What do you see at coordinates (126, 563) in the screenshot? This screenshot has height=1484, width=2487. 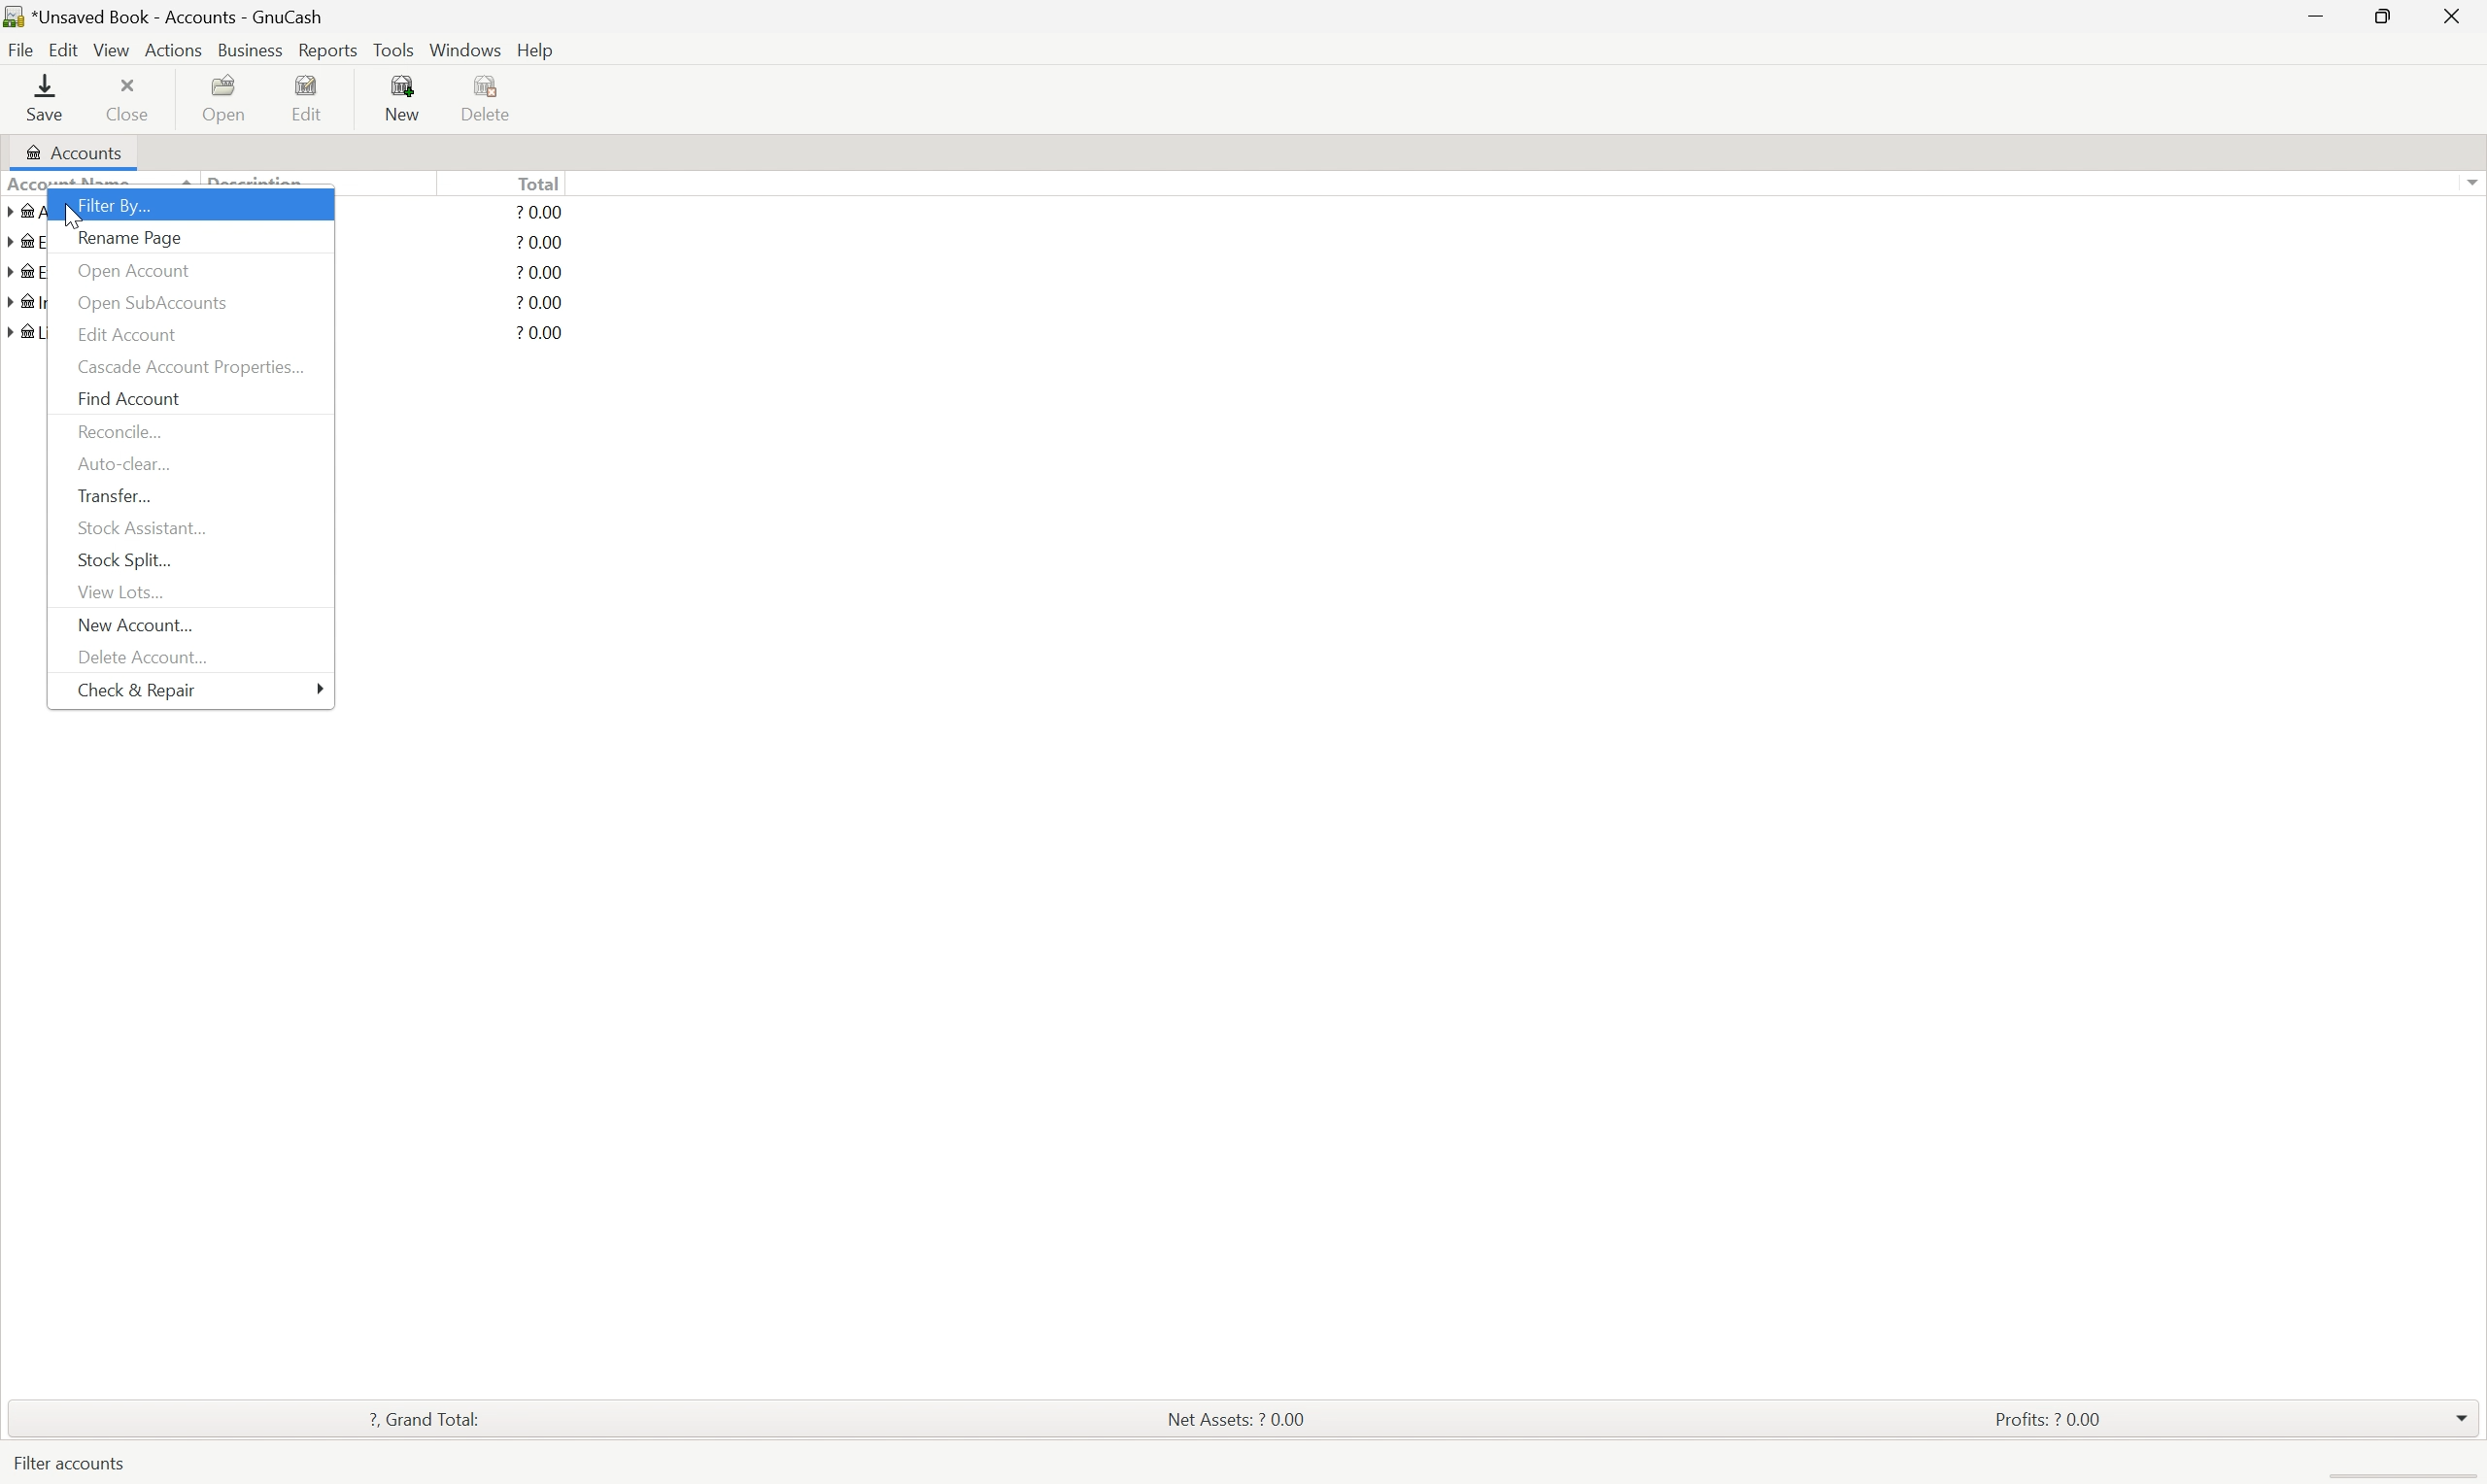 I see `Stock Split` at bounding box center [126, 563].